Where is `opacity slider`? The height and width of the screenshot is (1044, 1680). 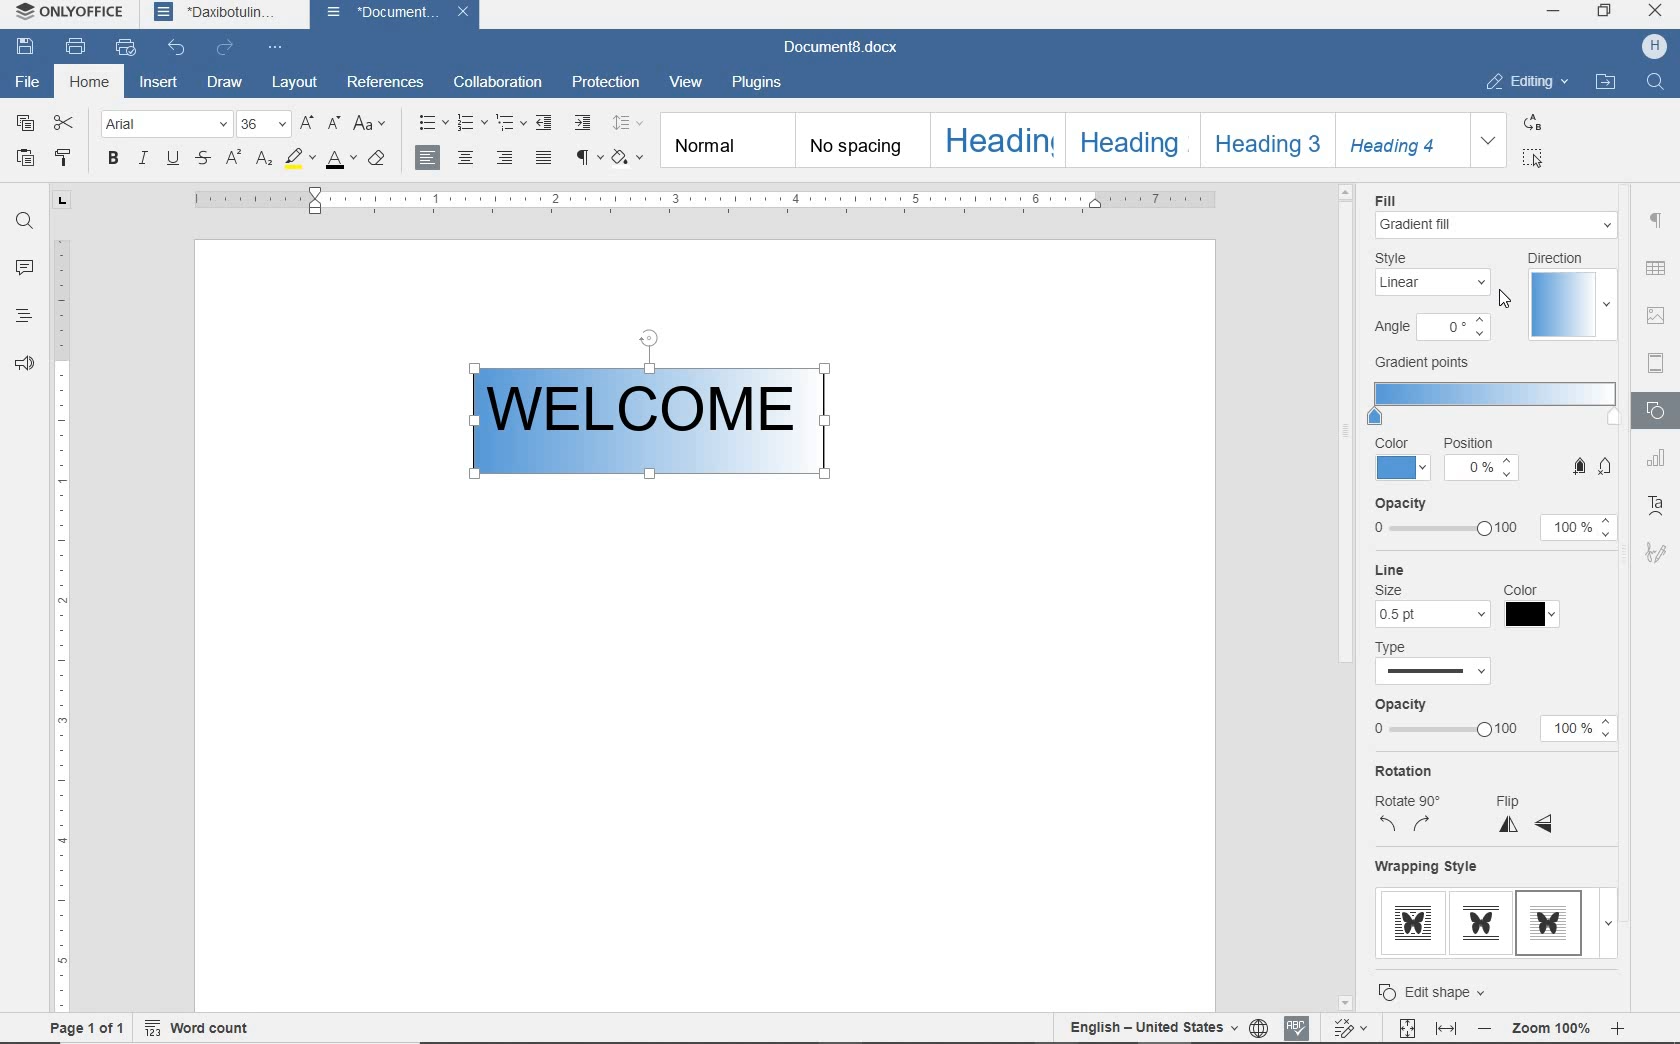 opacity slider is located at coordinates (1445, 527).